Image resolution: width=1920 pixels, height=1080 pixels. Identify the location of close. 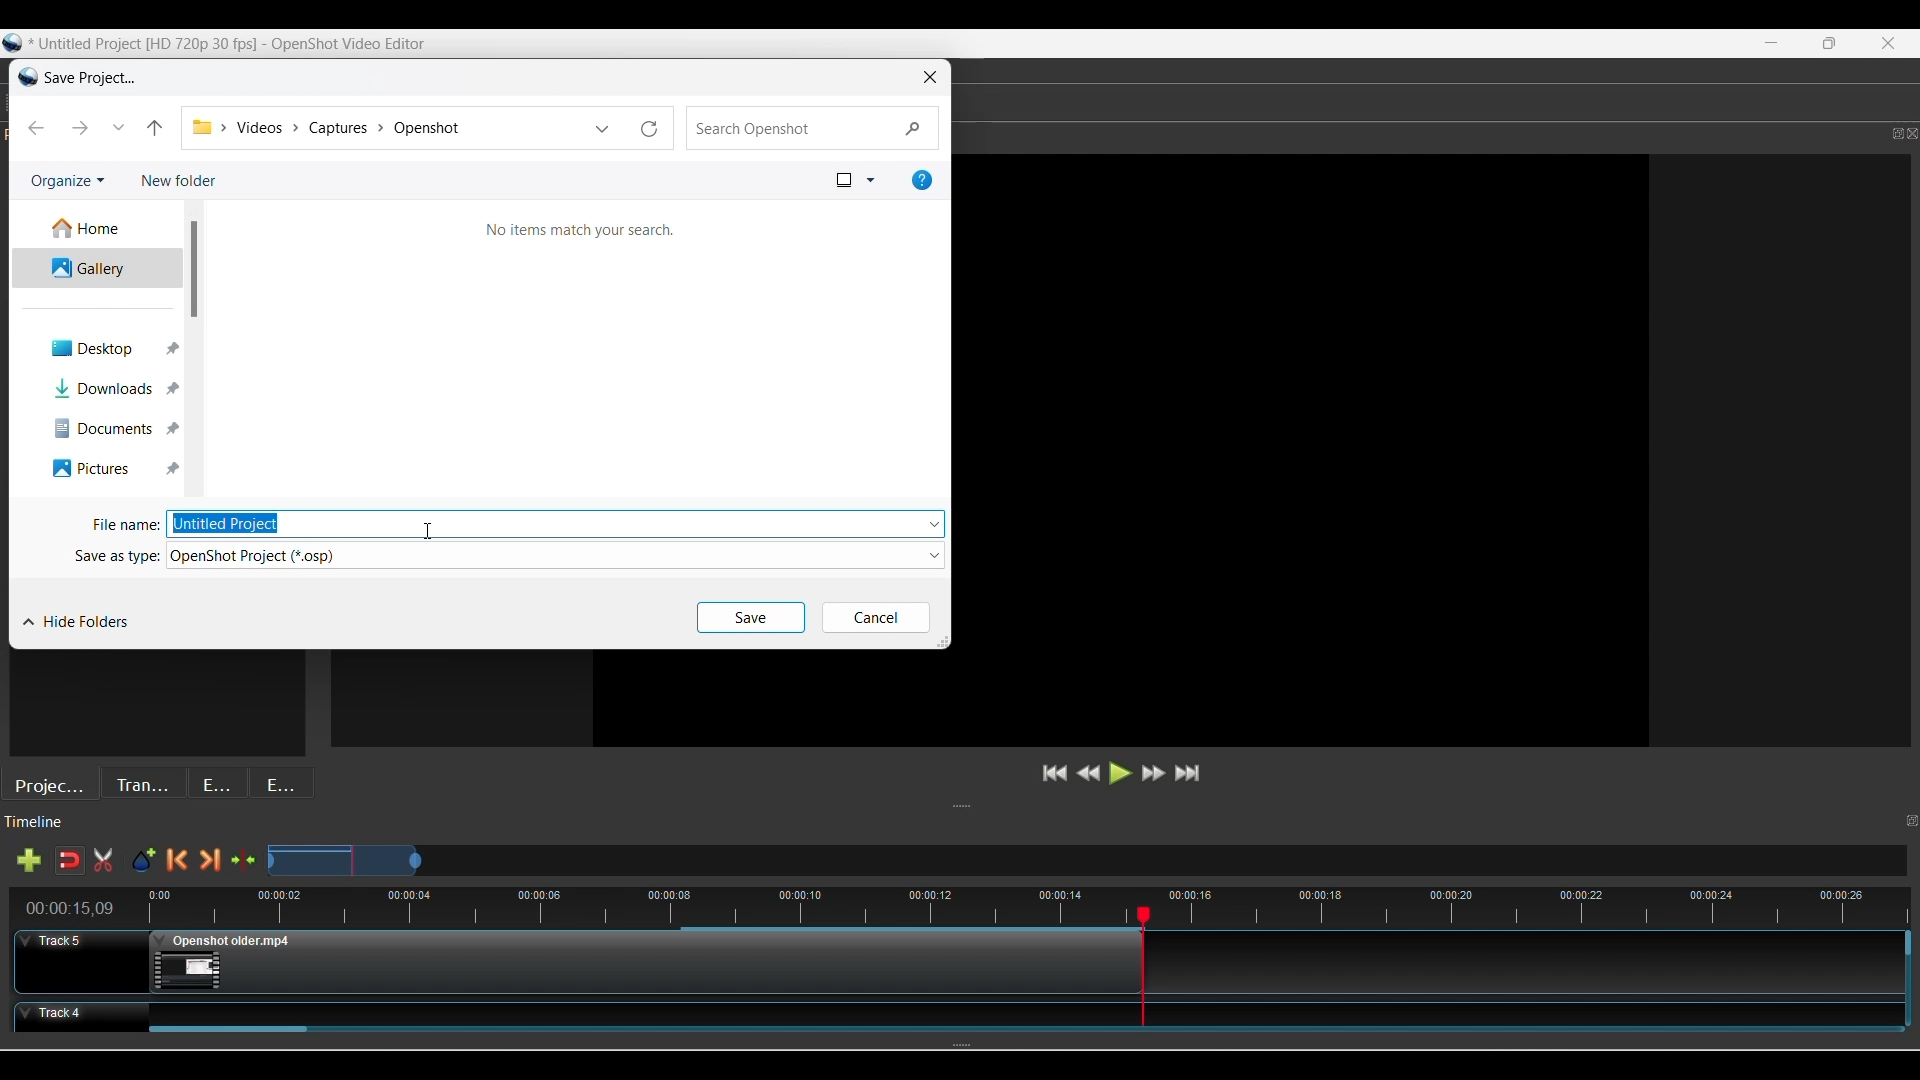
(1908, 135).